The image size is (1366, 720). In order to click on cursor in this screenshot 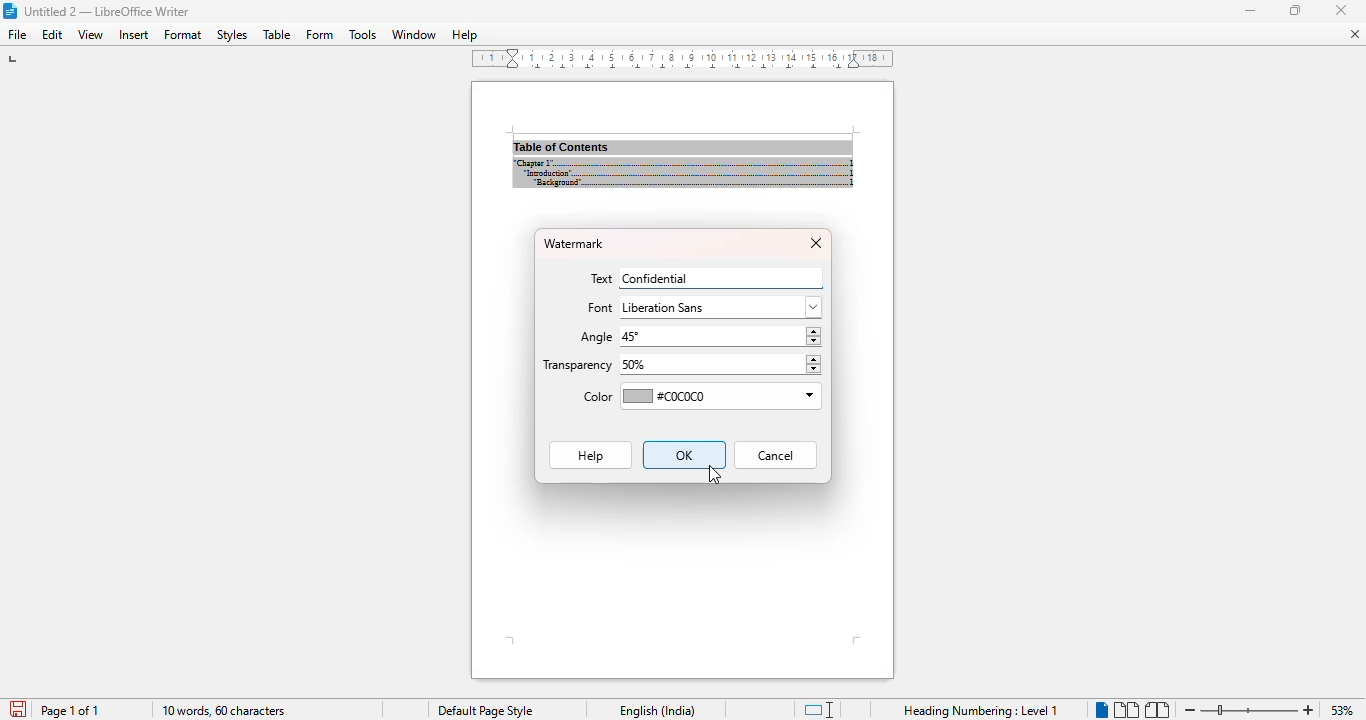, I will do `click(713, 473)`.